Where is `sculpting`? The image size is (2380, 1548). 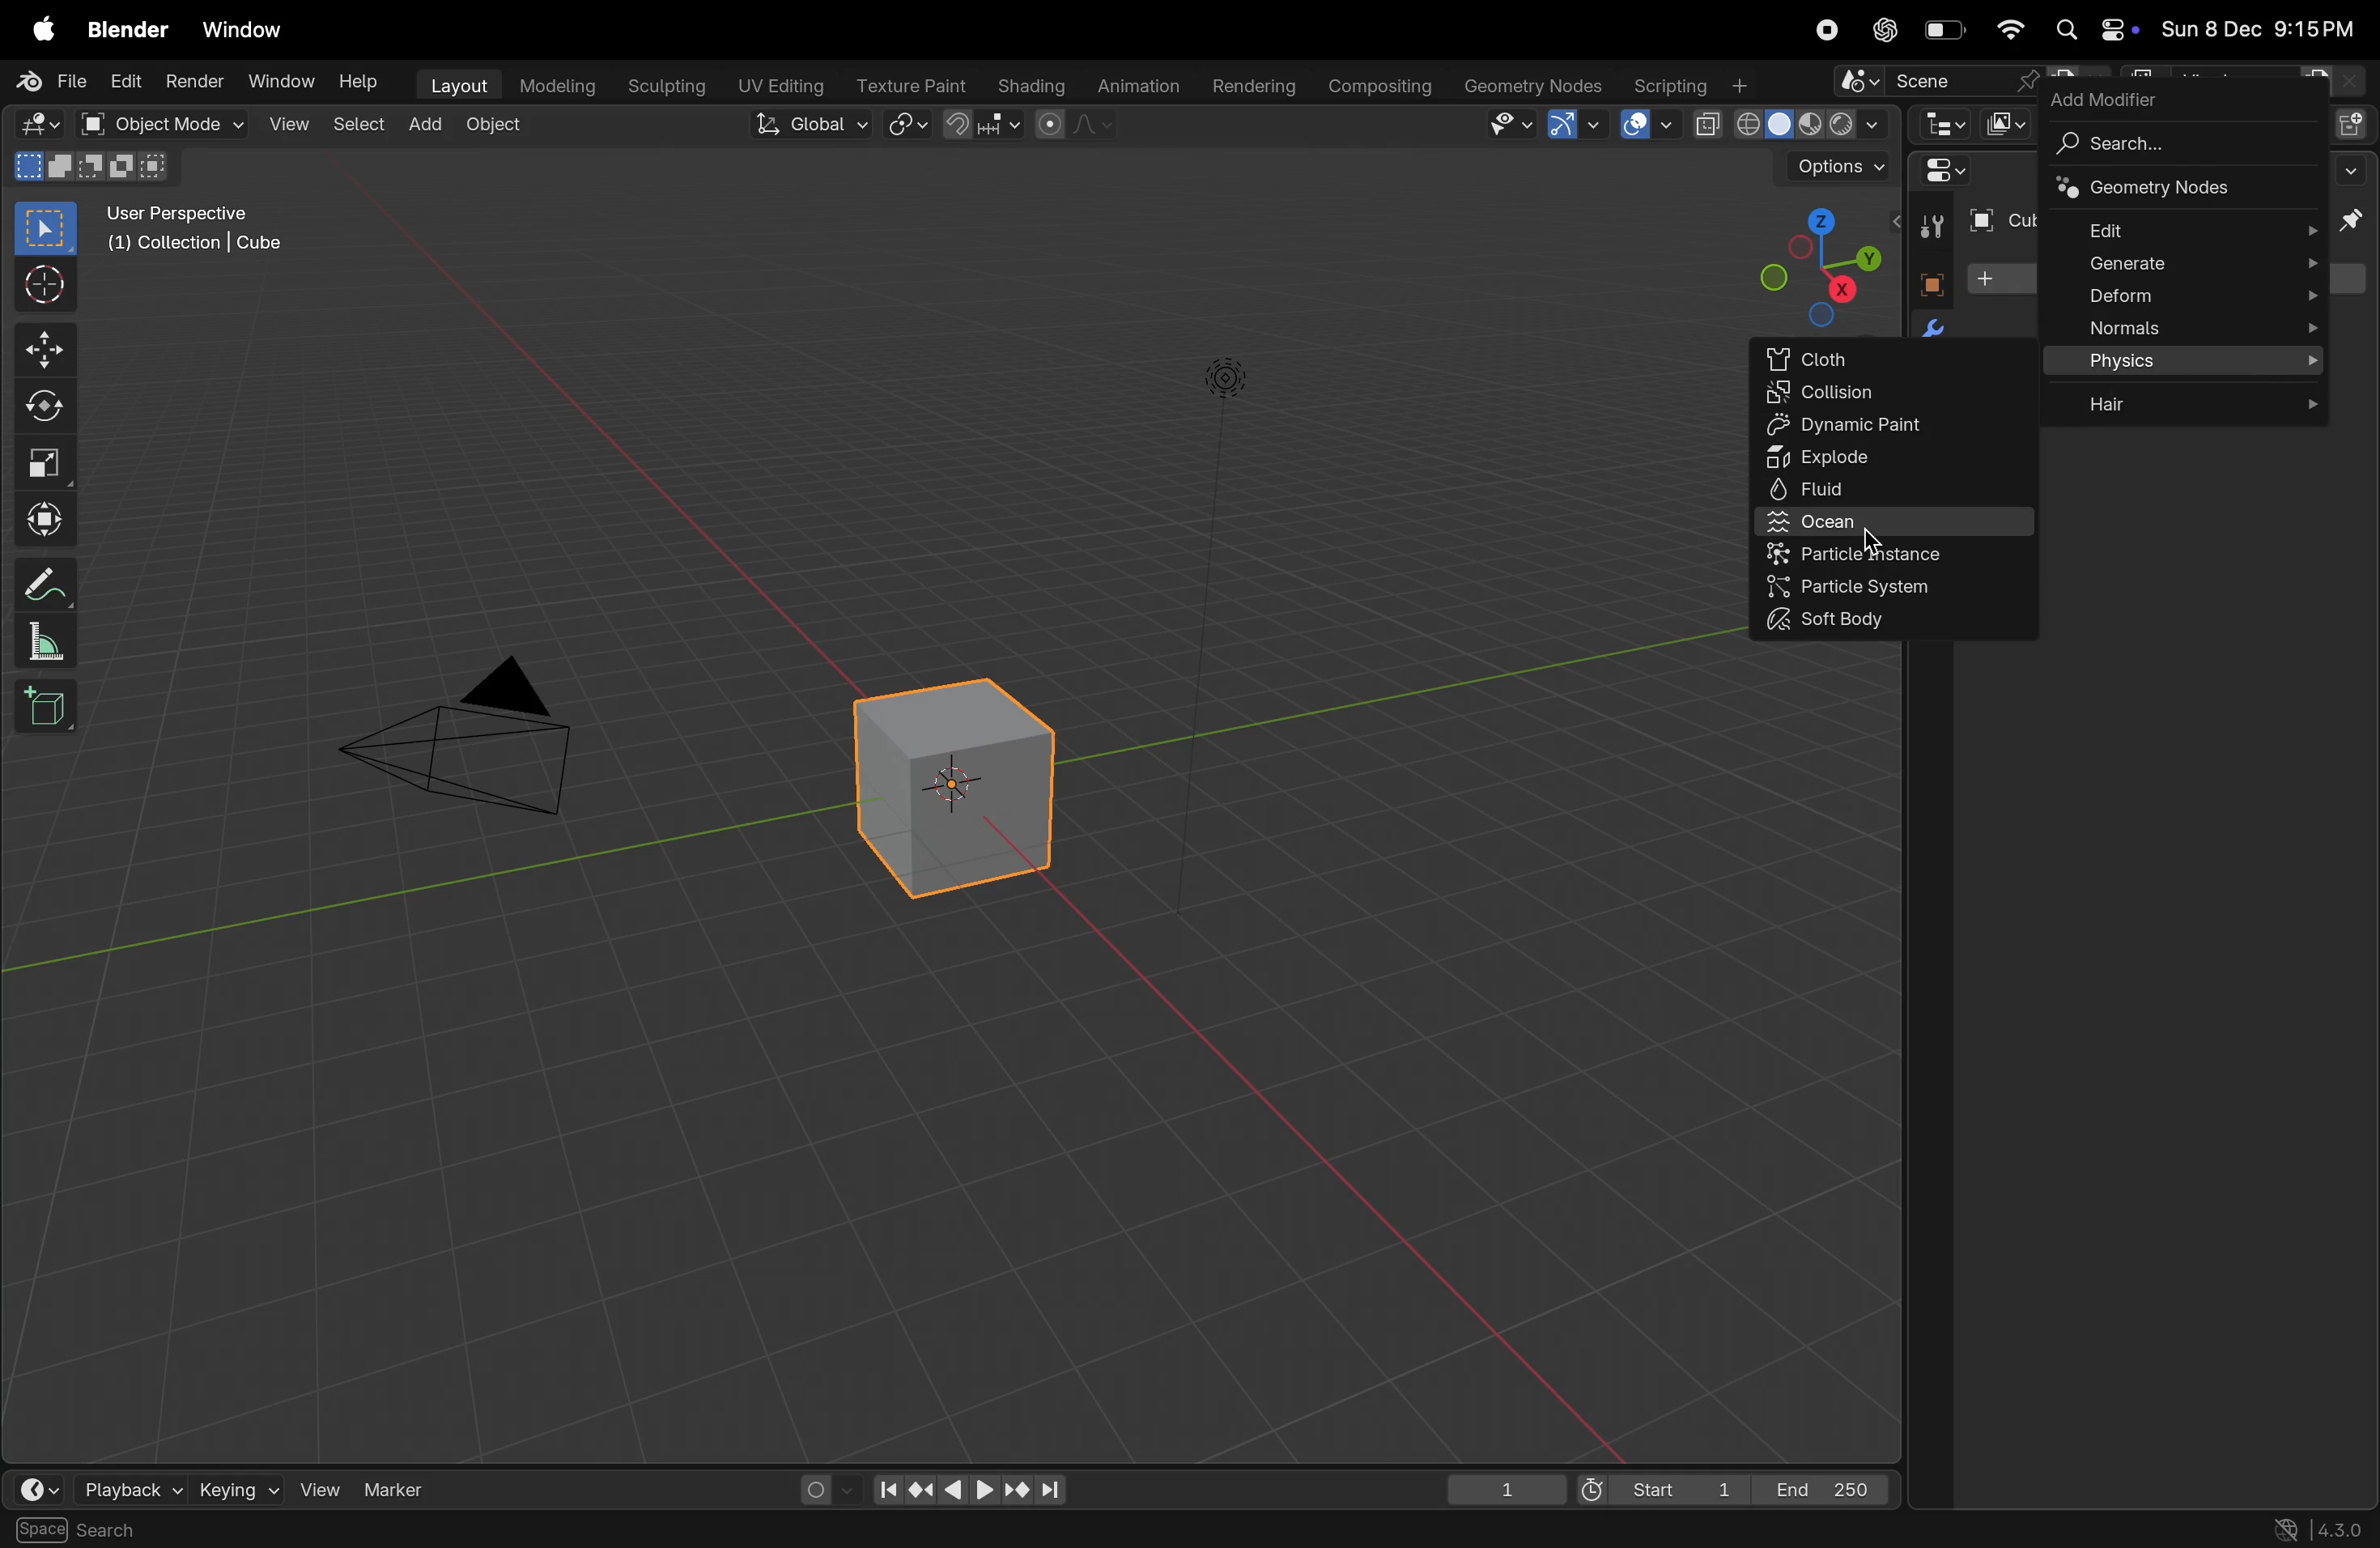
sculpting is located at coordinates (667, 84).